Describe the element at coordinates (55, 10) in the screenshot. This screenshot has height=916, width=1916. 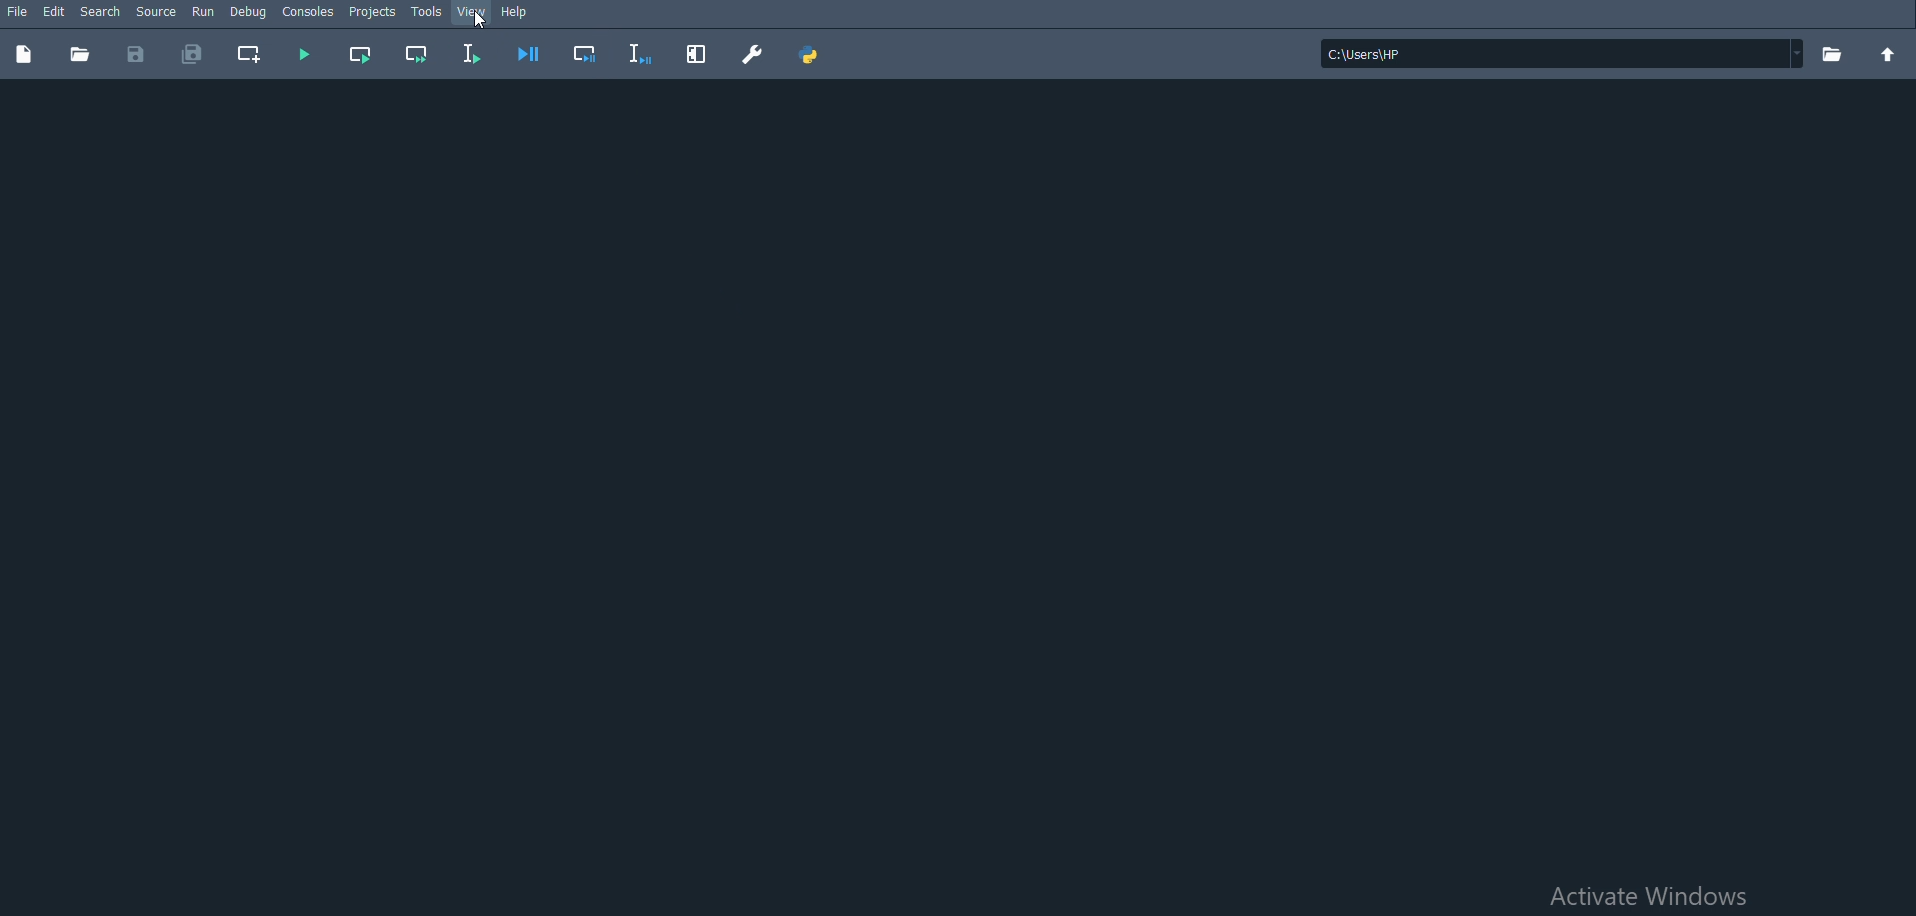
I see `Edit` at that location.